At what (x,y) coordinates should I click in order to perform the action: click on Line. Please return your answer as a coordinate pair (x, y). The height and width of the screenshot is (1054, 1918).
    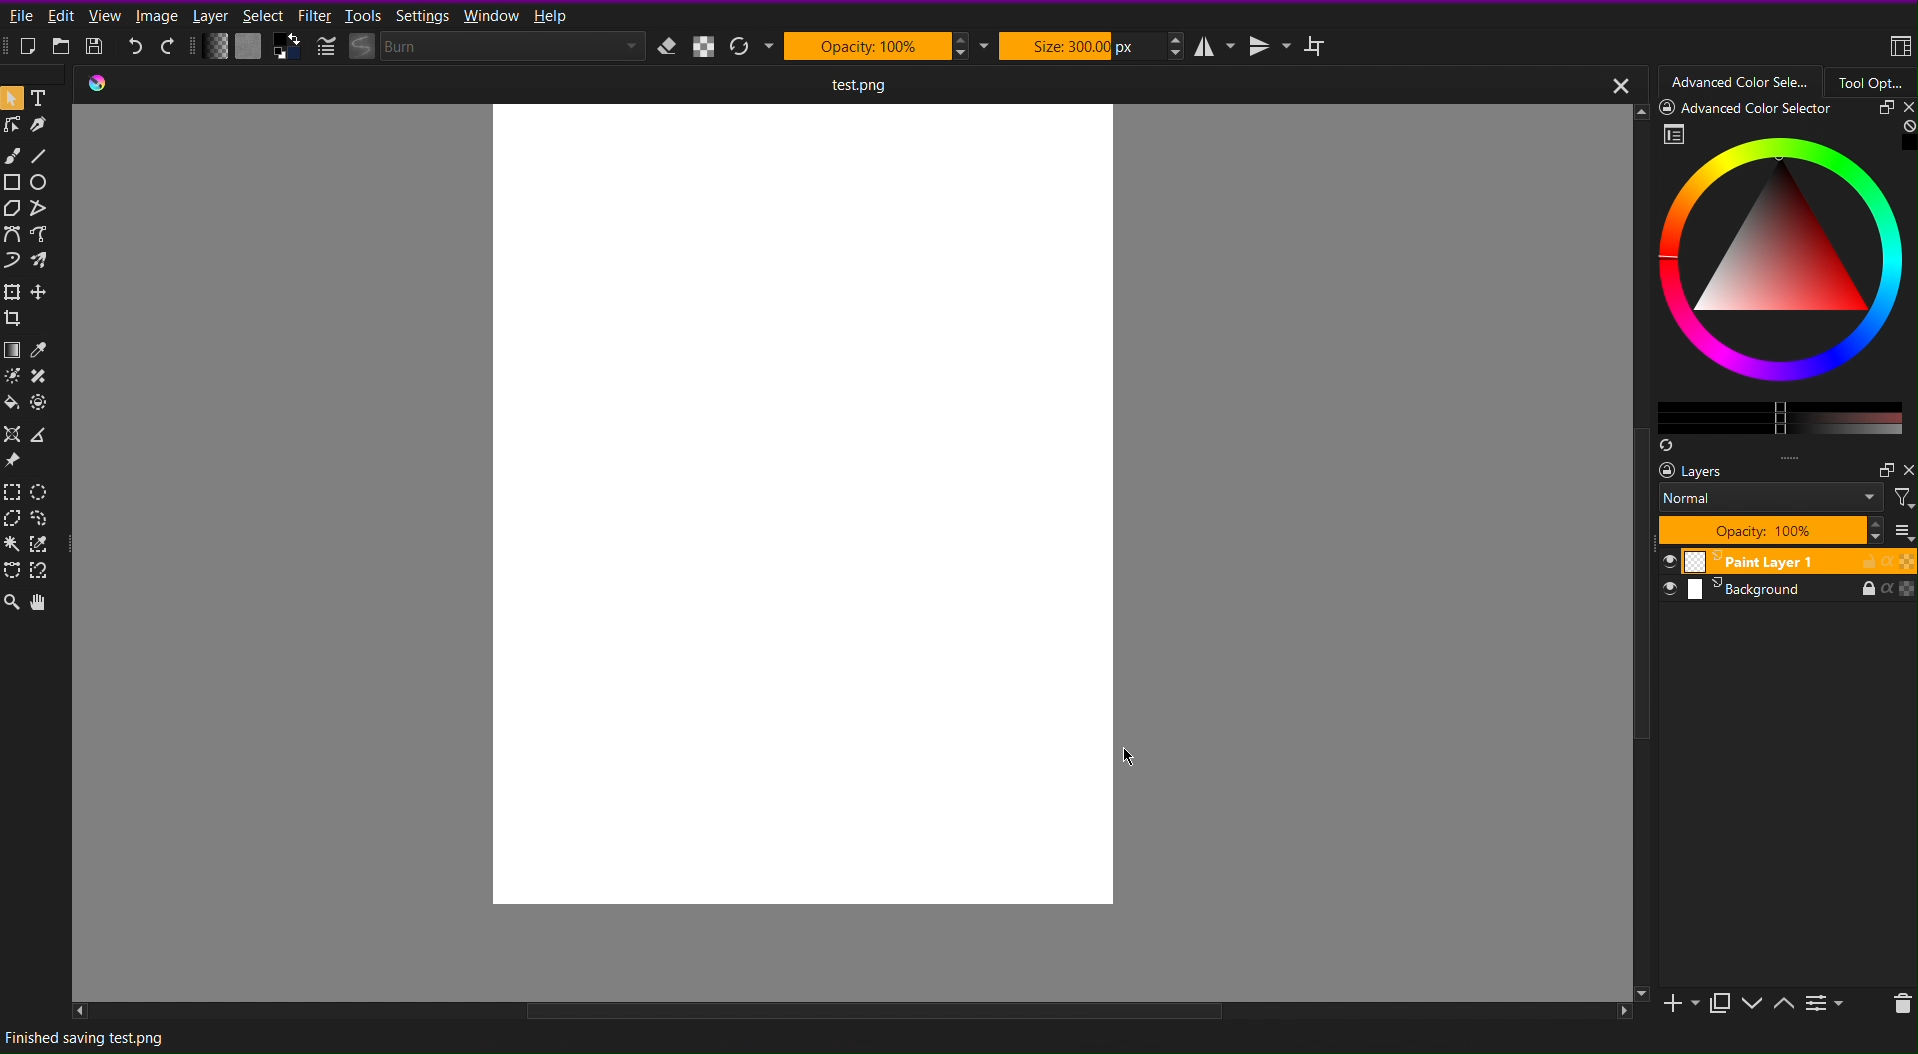
    Looking at the image, I should click on (40, 156).